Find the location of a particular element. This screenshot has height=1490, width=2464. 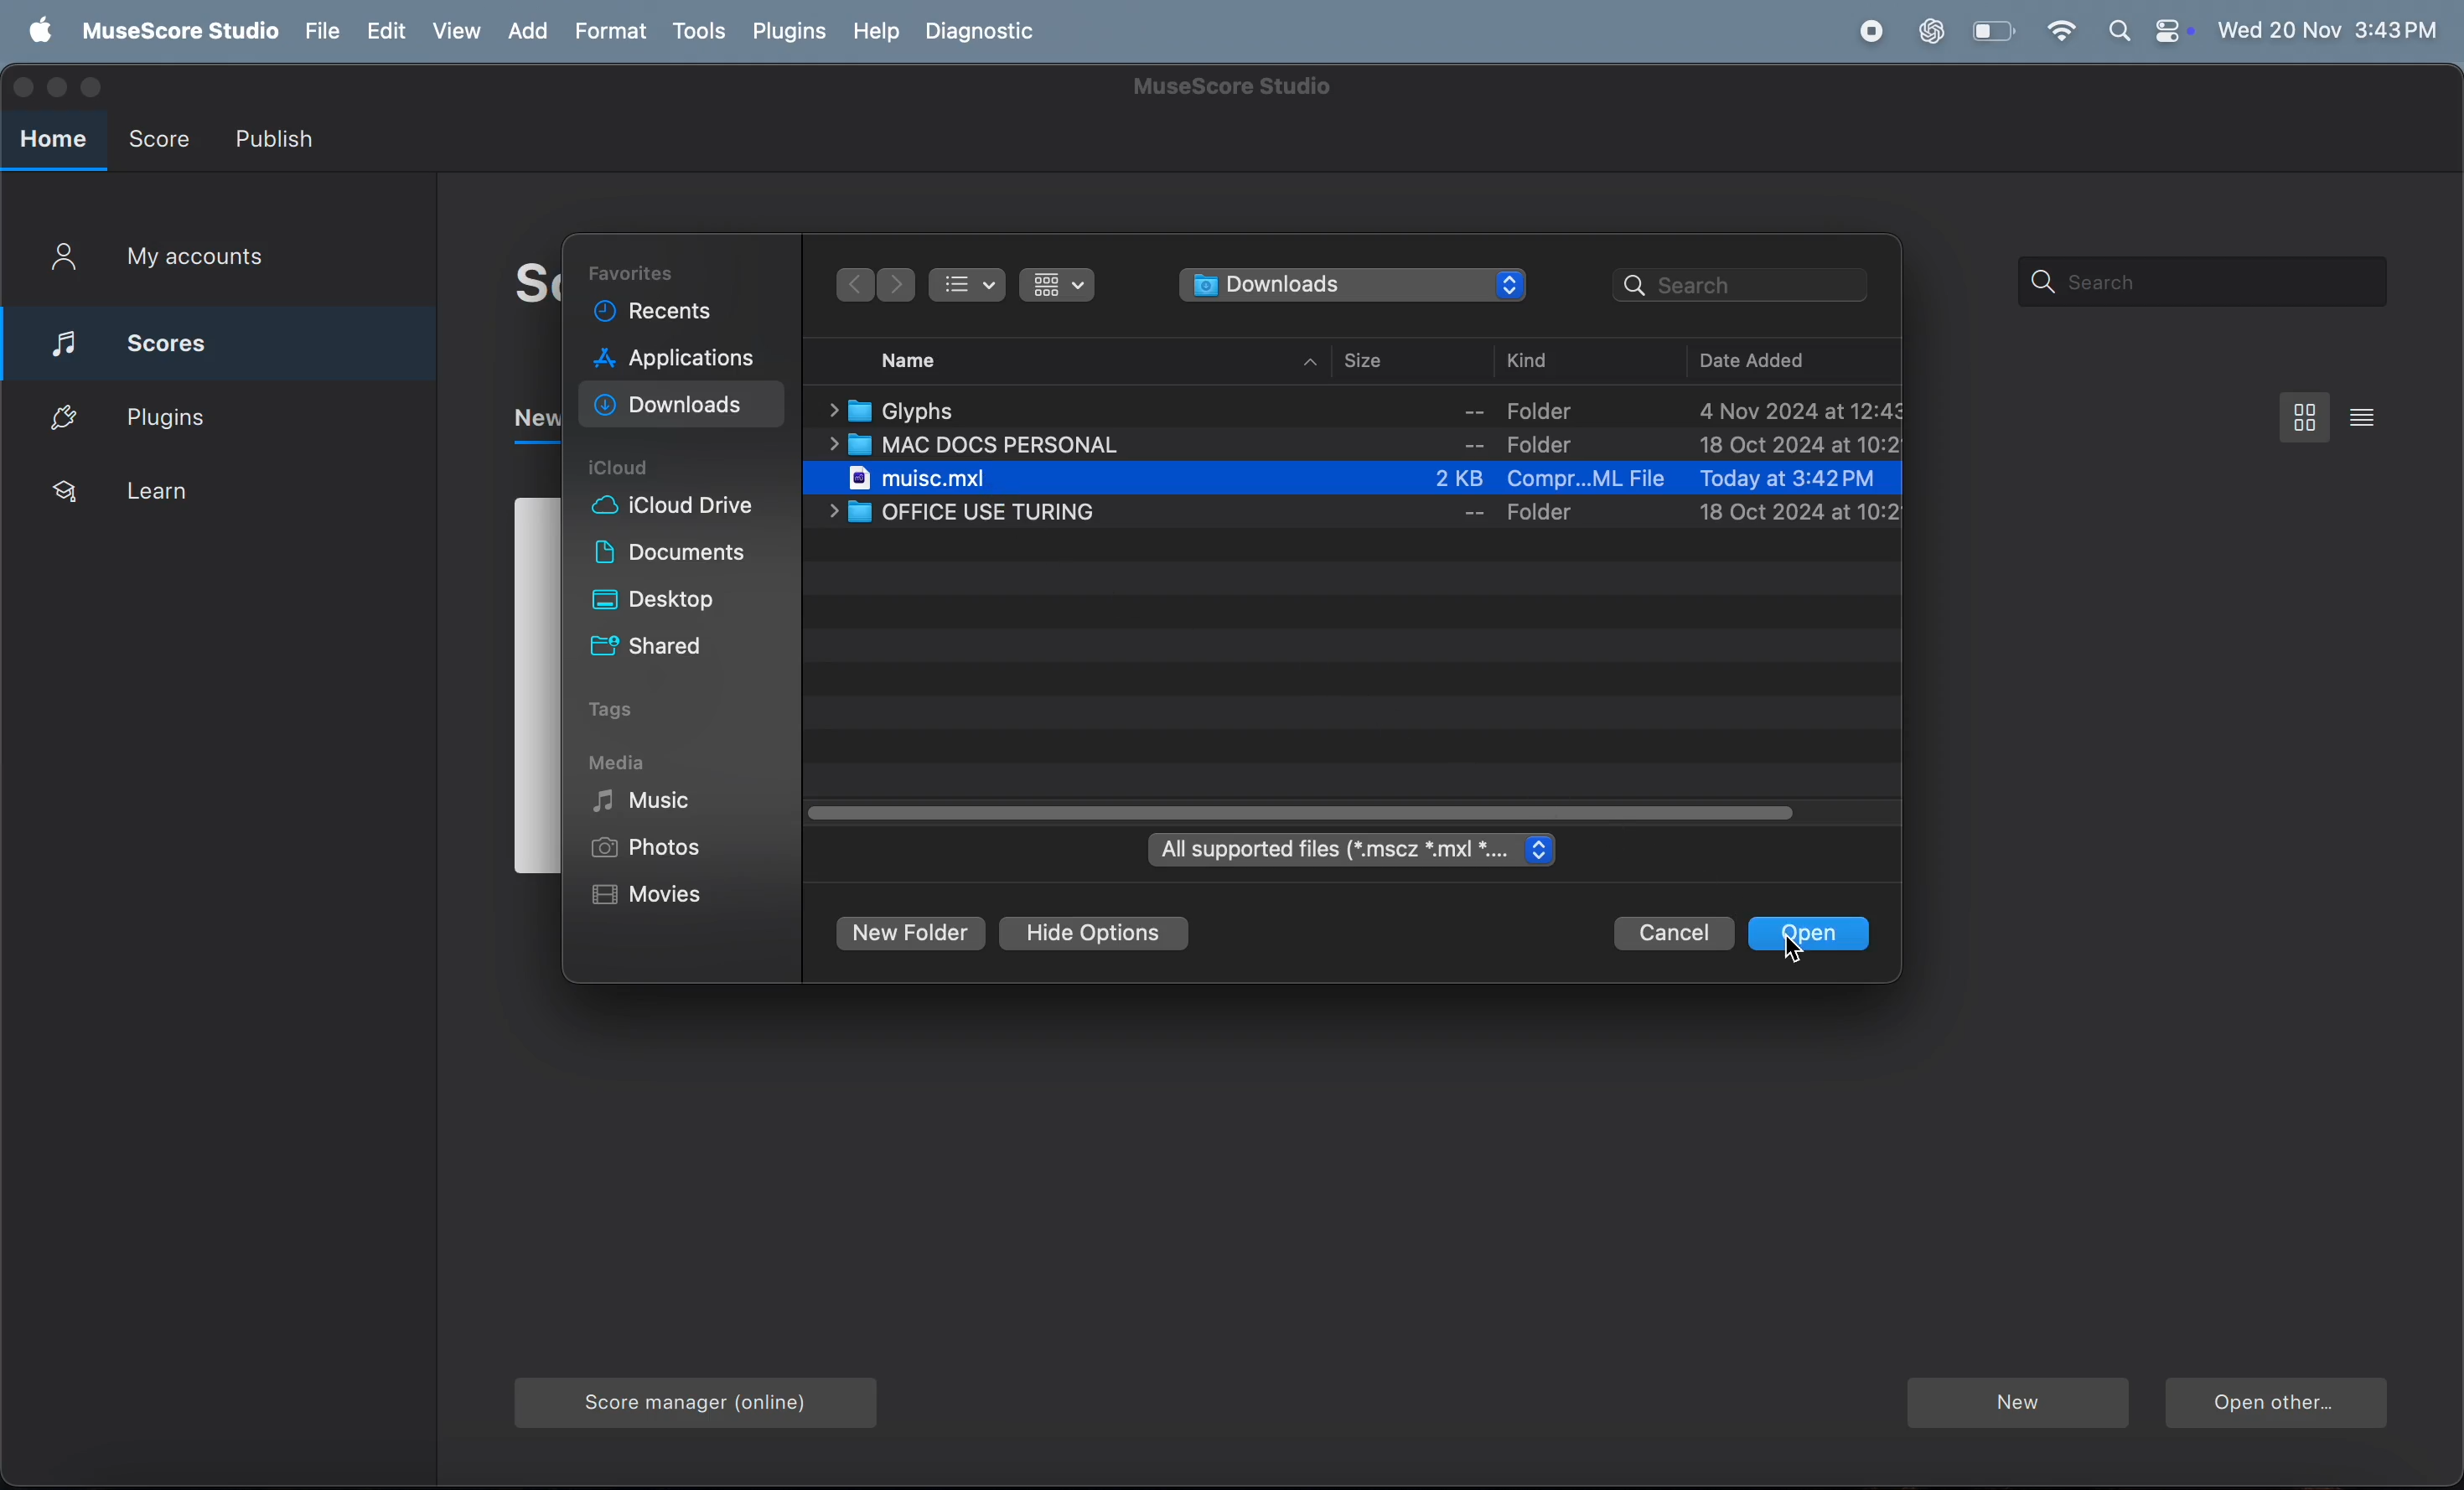

musescore studio is located at coordinates (179, 30).